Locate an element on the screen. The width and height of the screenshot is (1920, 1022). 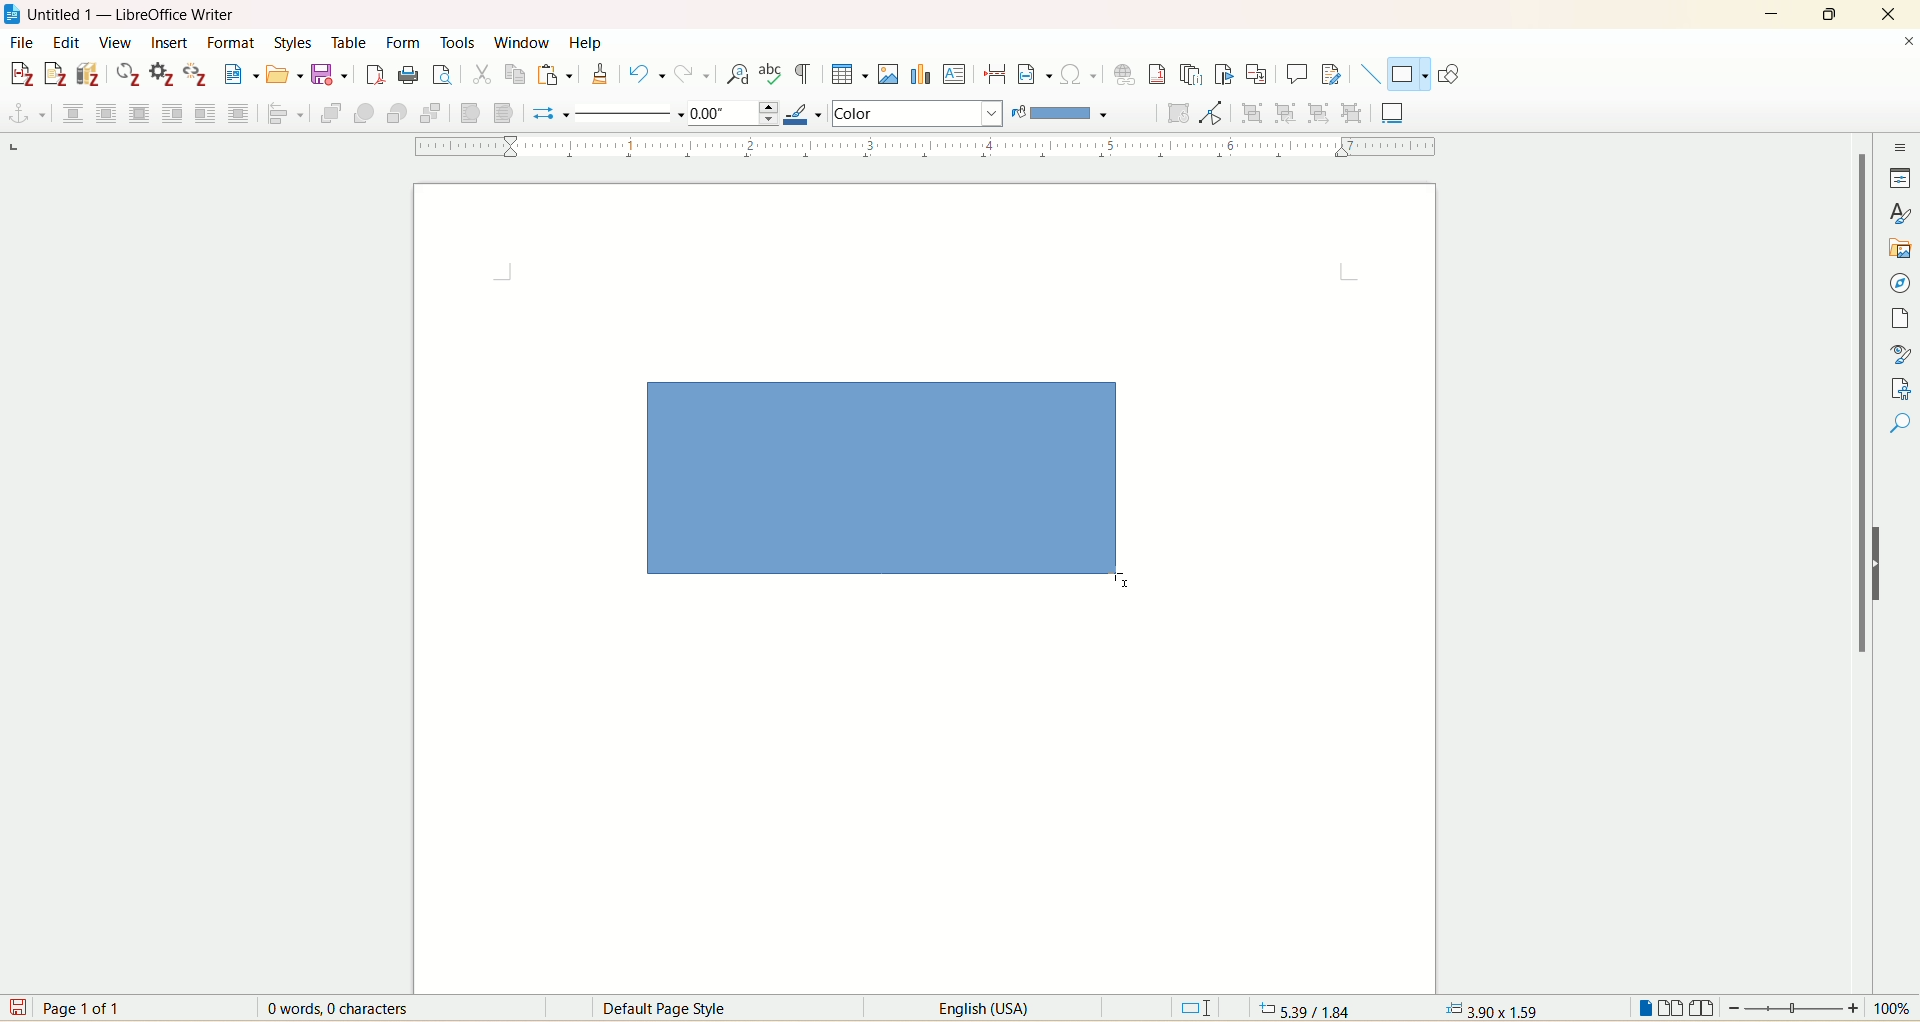
save is located at coordinates (16, 1007).